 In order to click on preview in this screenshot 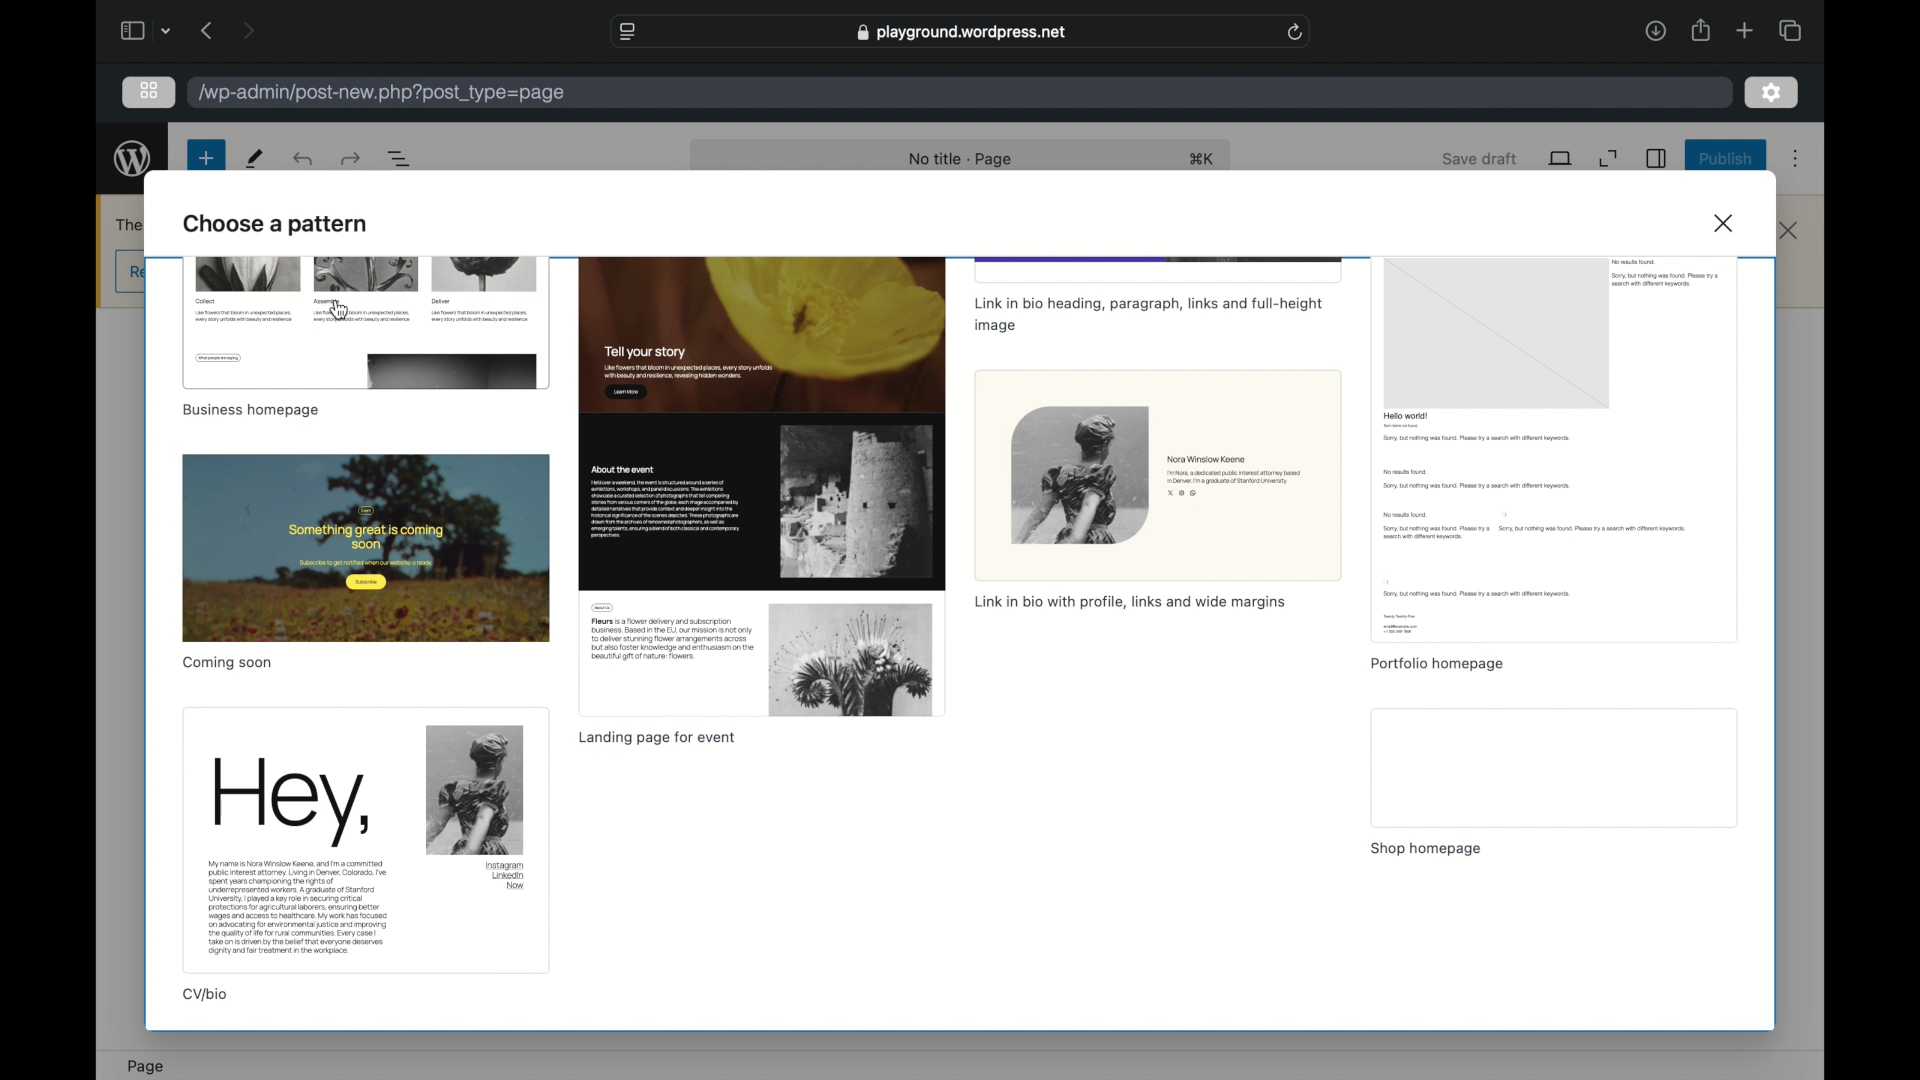, I will do `click(367, 320)`.